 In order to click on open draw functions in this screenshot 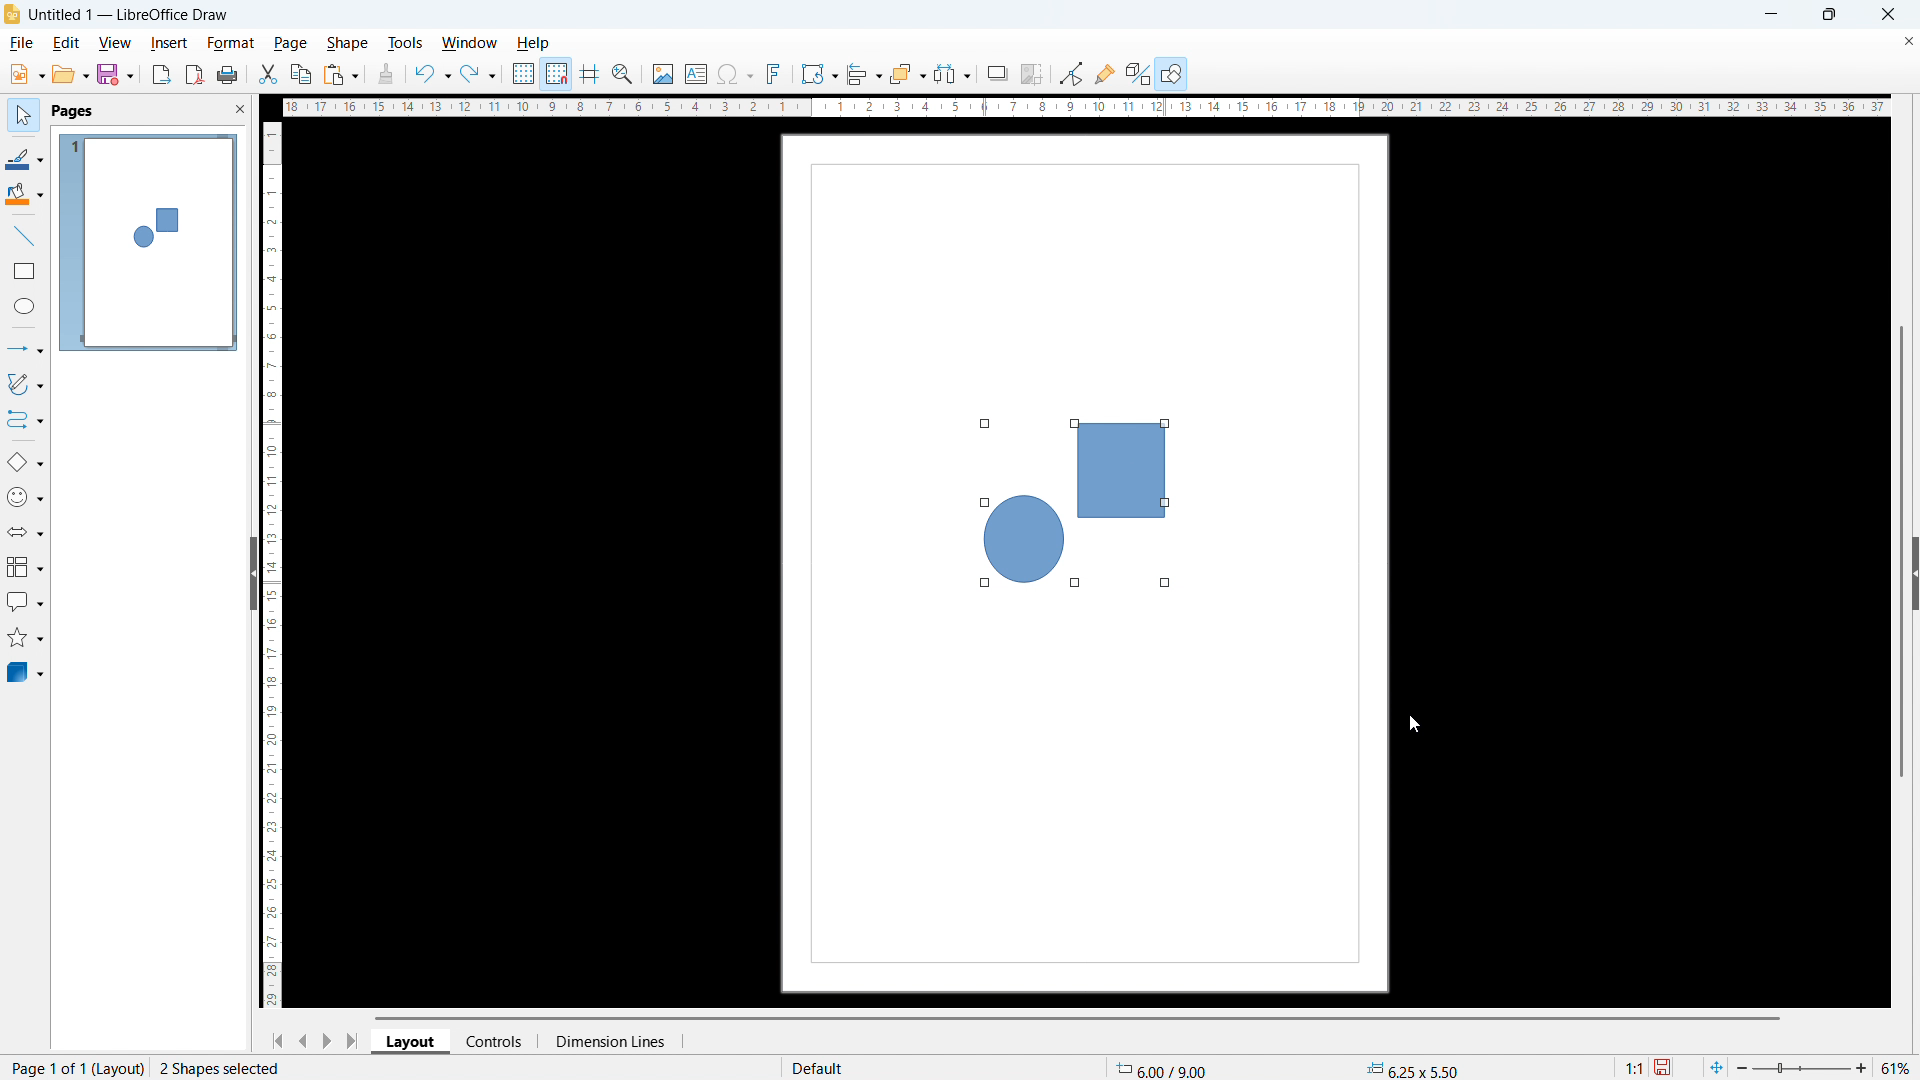, I will do `click(1175, 73)`.